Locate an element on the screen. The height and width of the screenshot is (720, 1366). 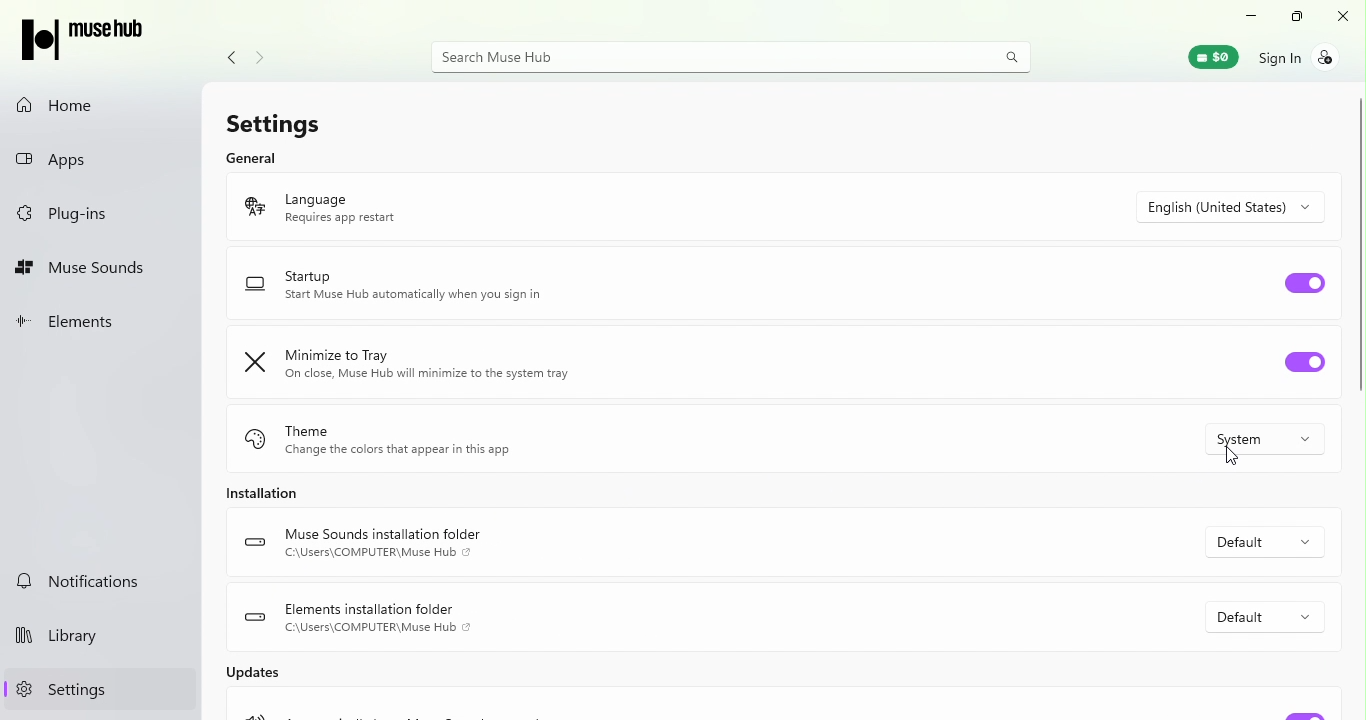
Maximize is located at coordinates (1297, 19).